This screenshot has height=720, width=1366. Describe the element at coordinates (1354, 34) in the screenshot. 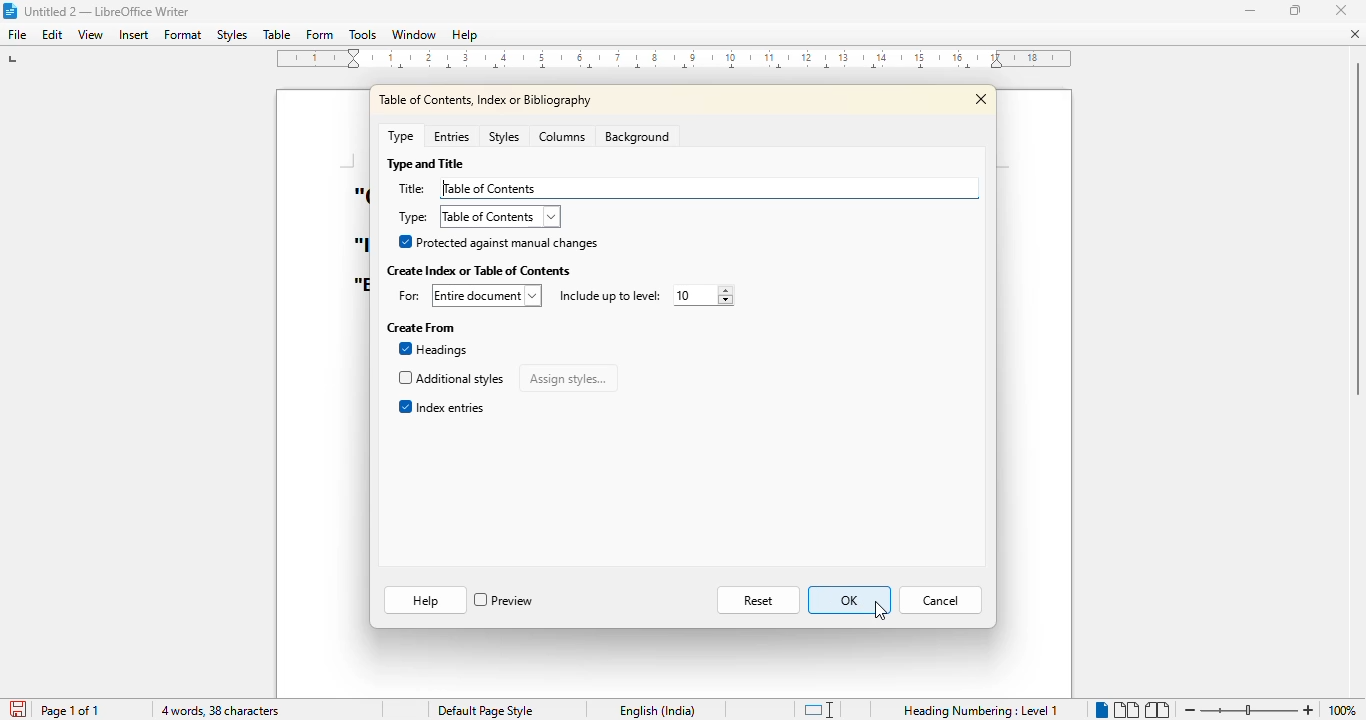

I see `close document` at that location.